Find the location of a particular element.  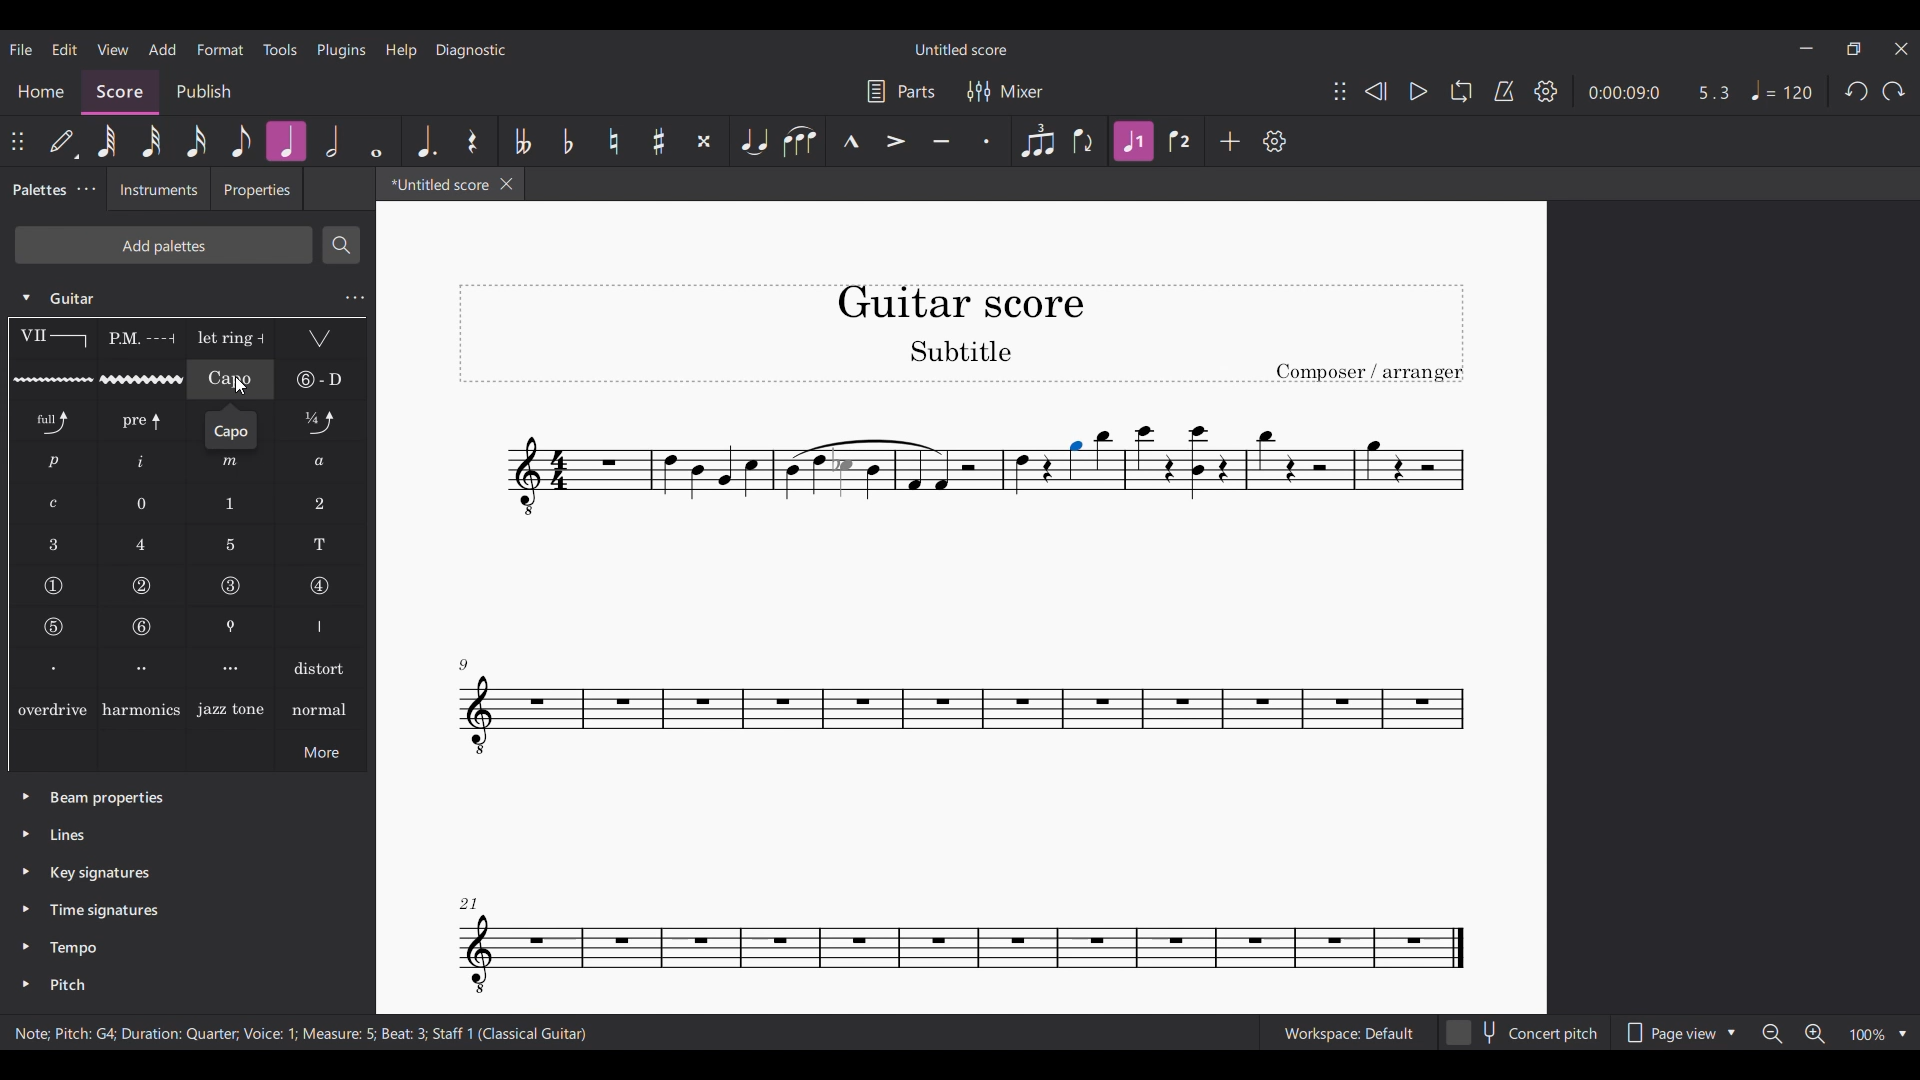

LH guitar fingering 5 is located at coordinates (231, 545).